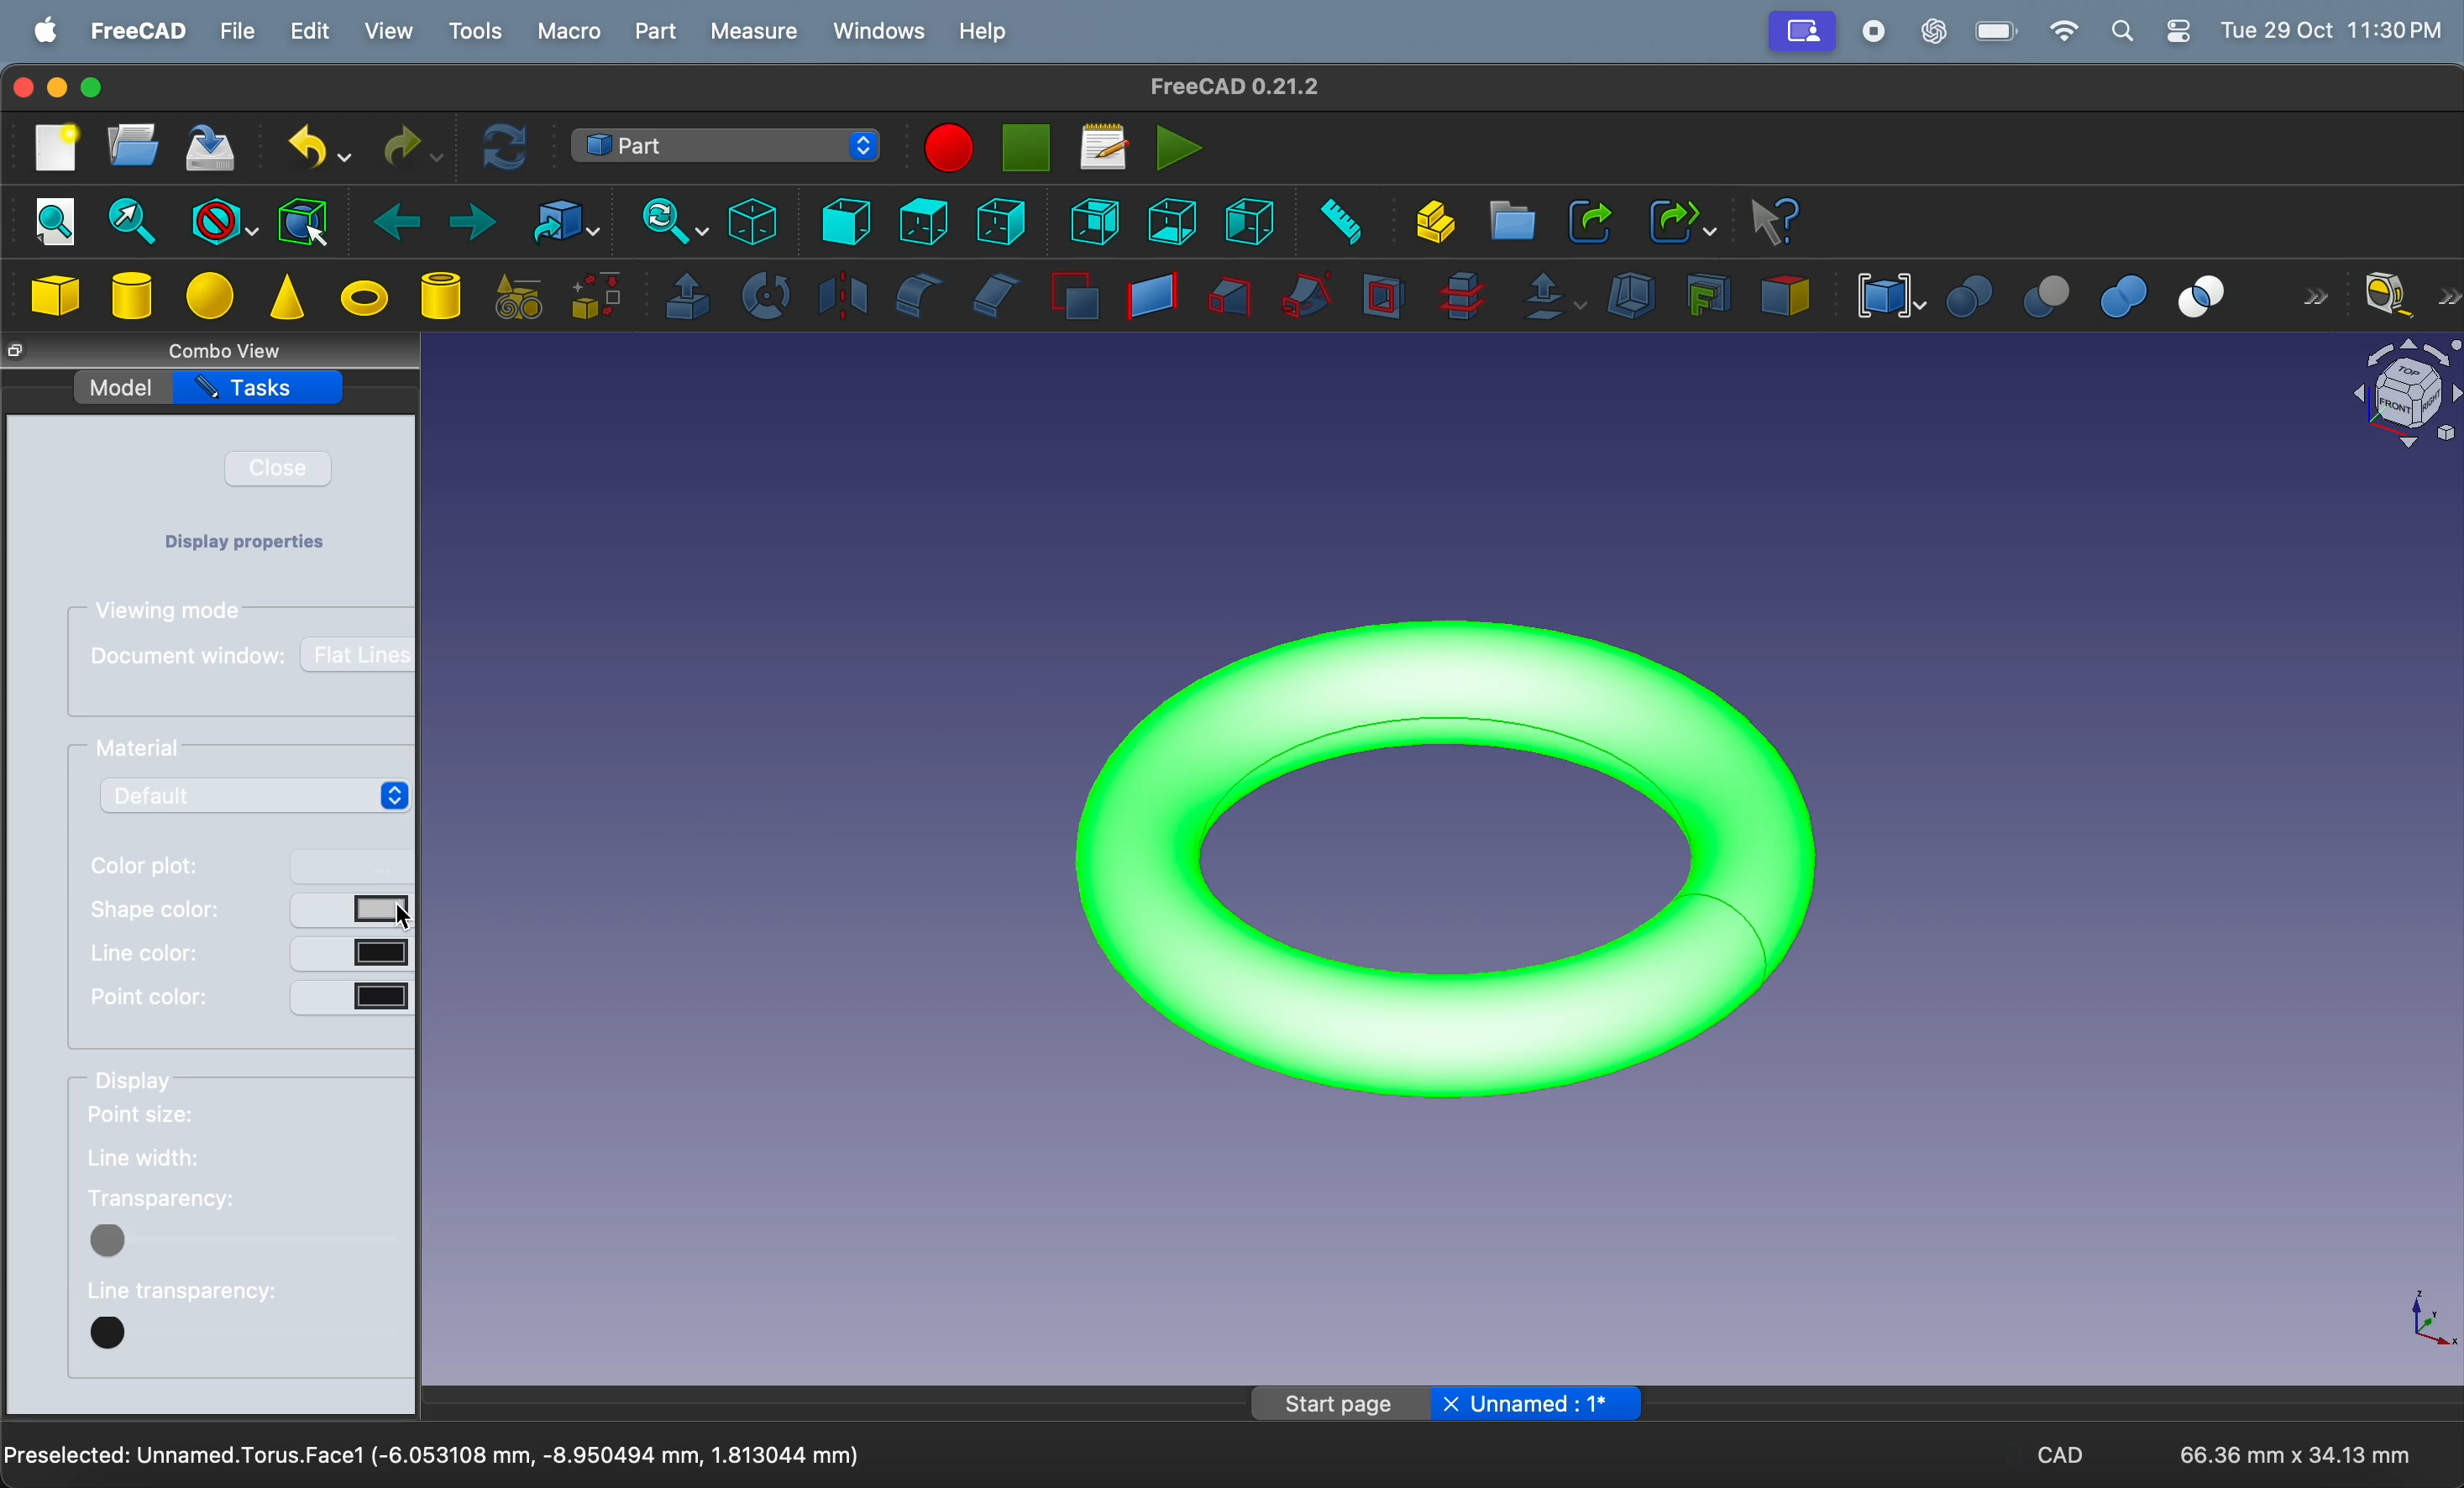  I want to click on forward , so click(464, 220).